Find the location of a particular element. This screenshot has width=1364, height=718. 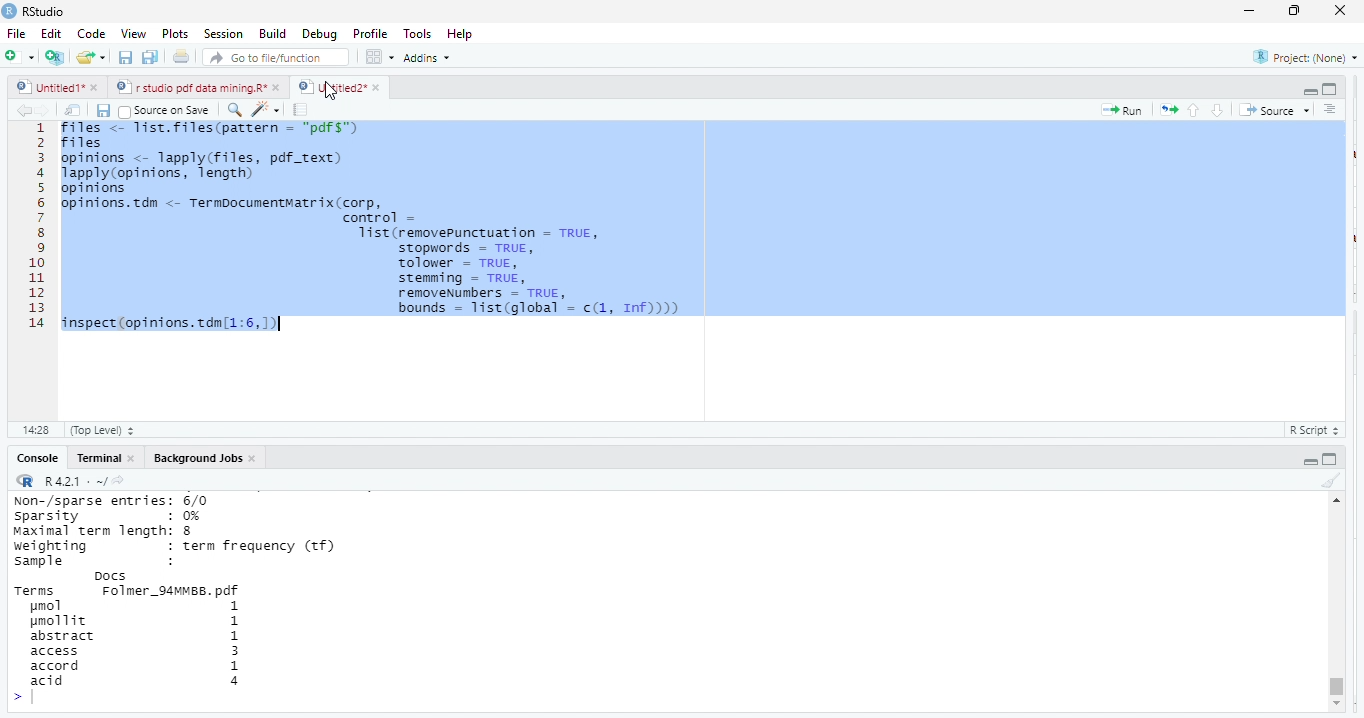

create a project is located at coordinates (53, 57).